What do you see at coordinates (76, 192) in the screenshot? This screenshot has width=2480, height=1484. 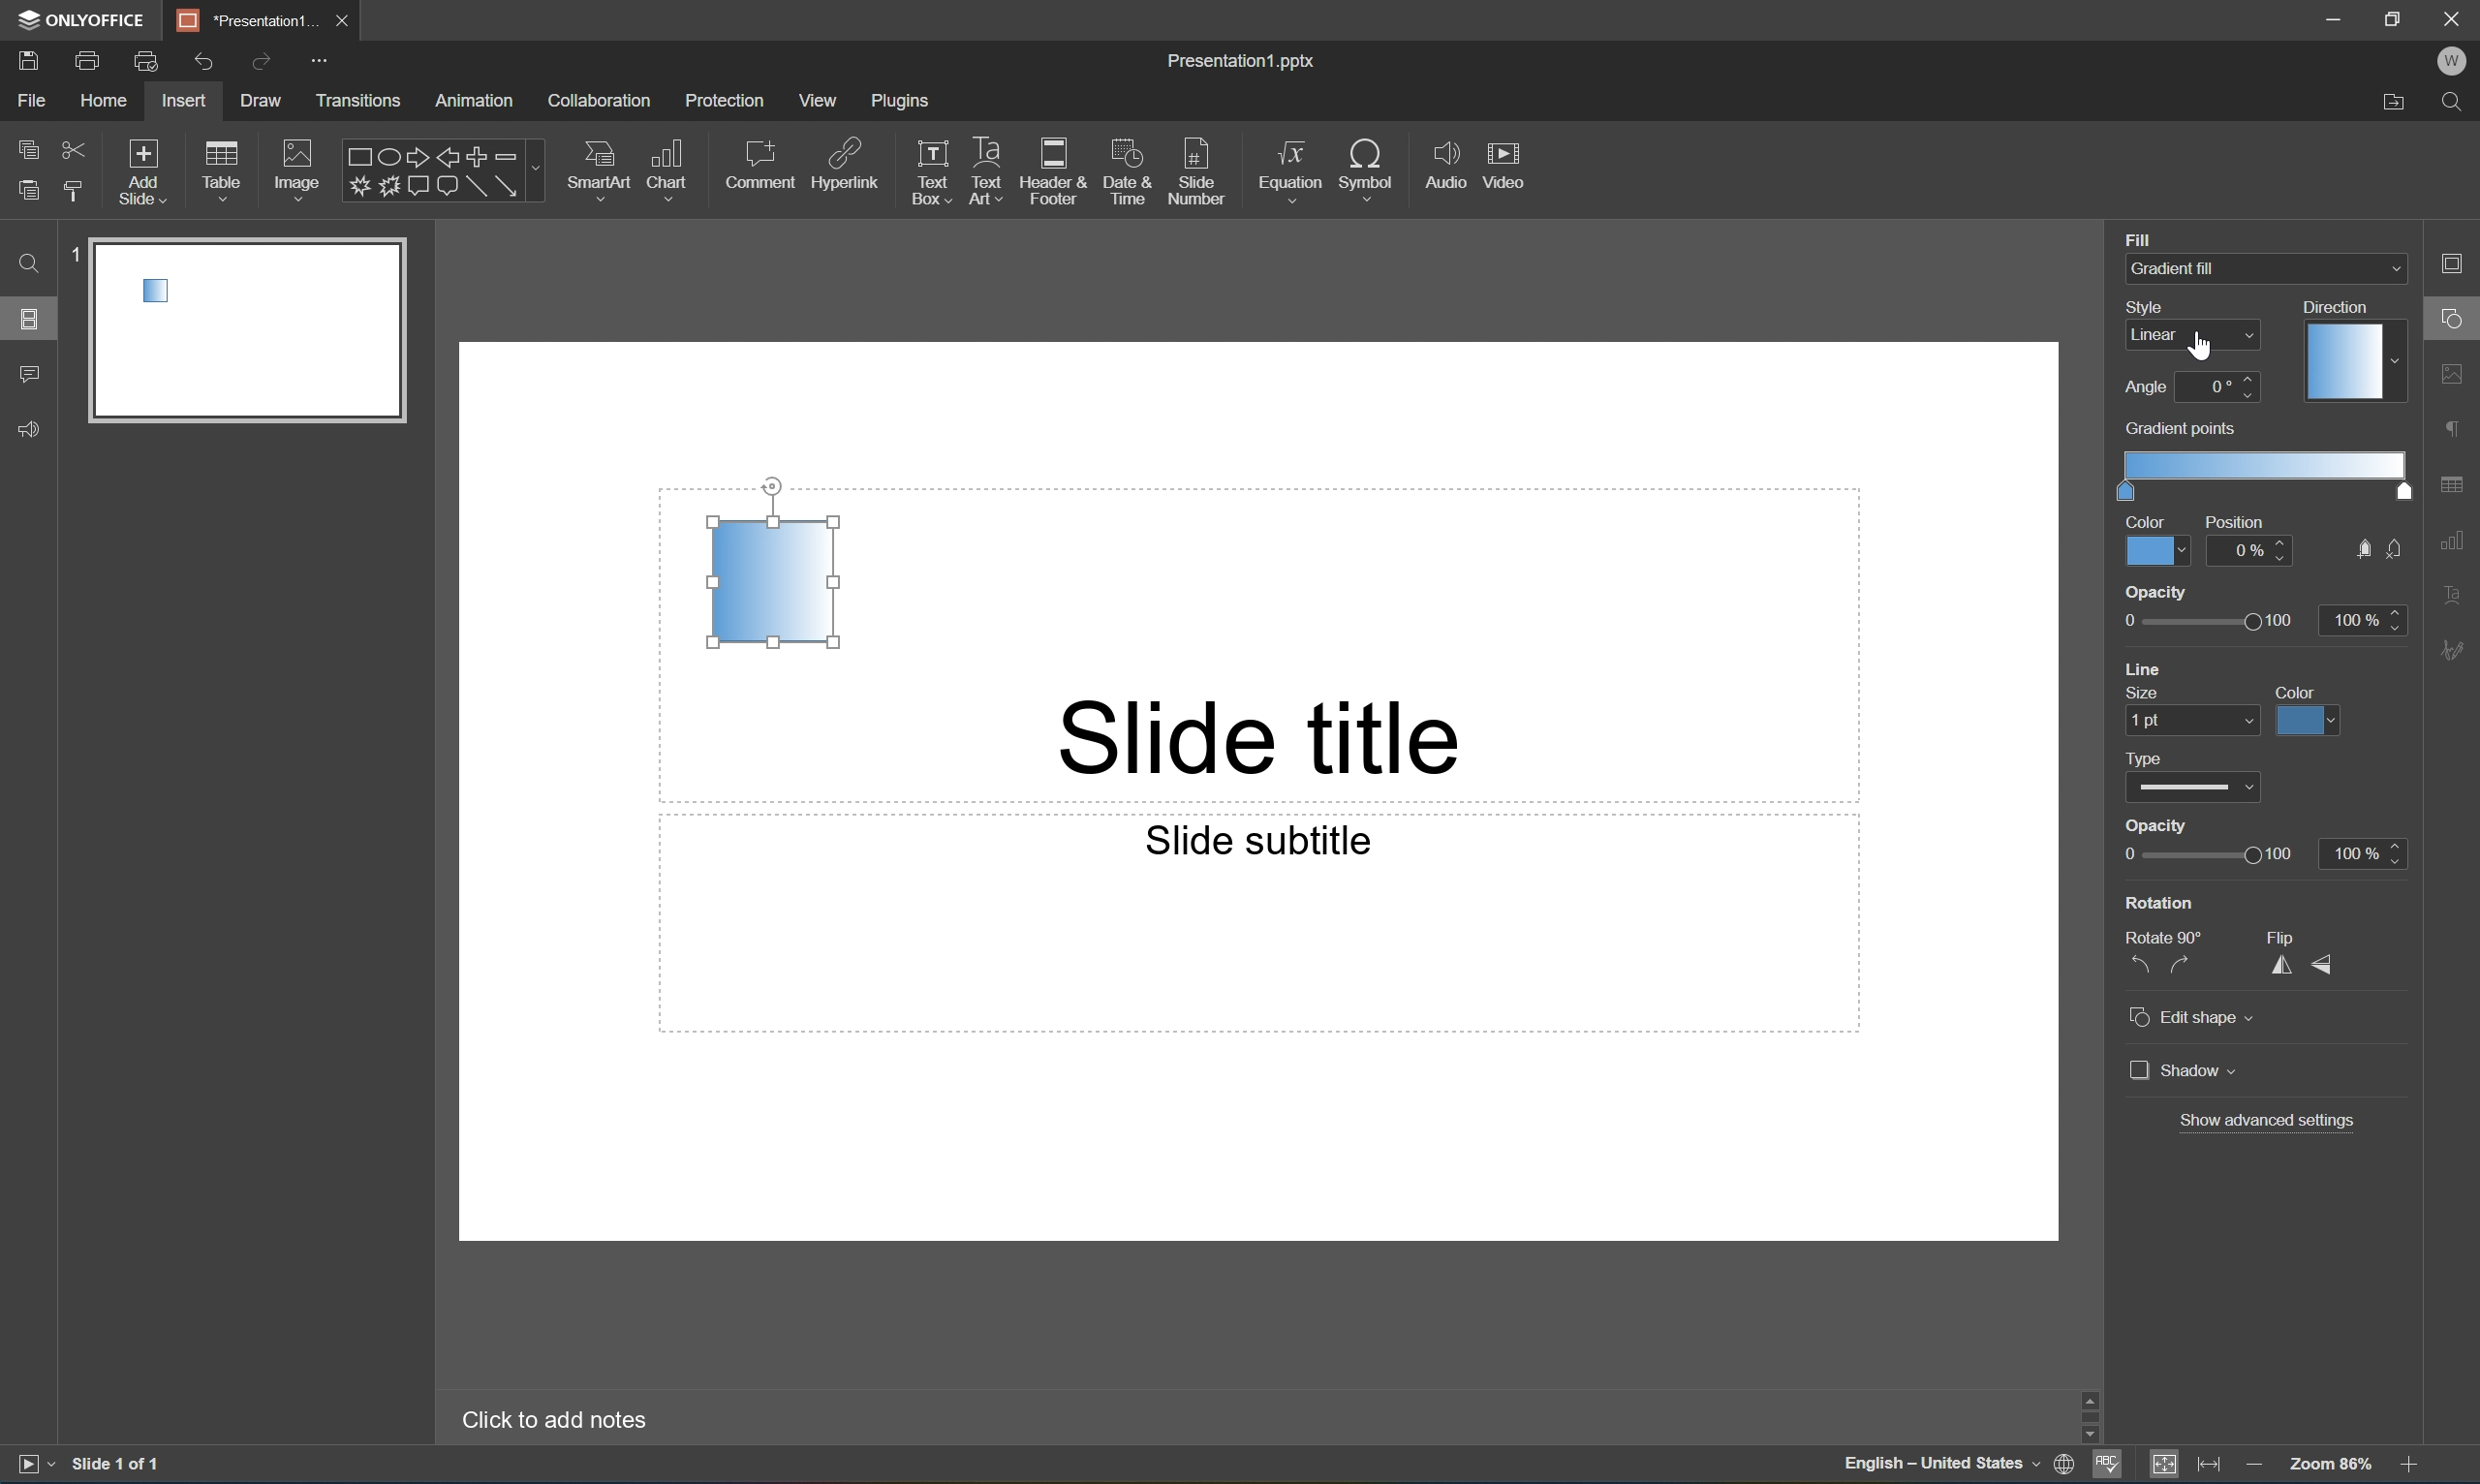 I see `Copy style` at bounding box center [76, 192].